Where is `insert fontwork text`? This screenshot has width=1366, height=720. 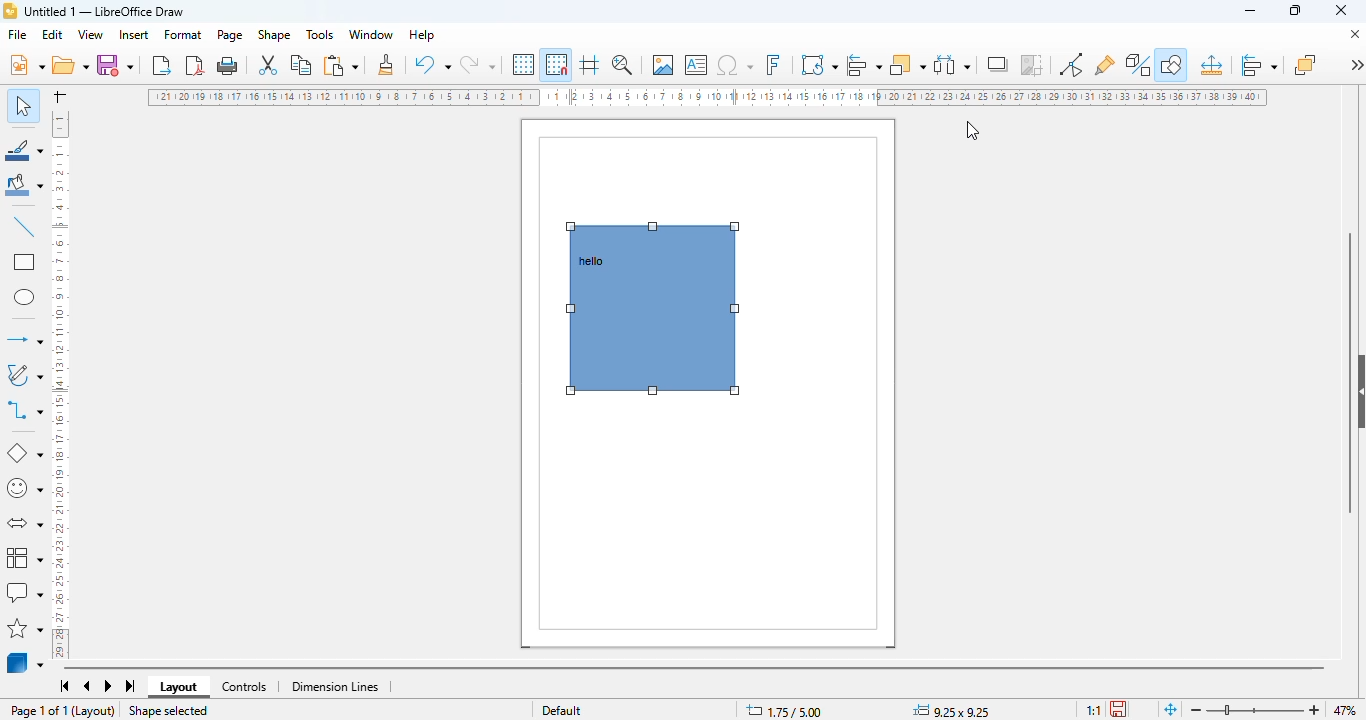 insert fontwork text is located at coordinates (773, 64).